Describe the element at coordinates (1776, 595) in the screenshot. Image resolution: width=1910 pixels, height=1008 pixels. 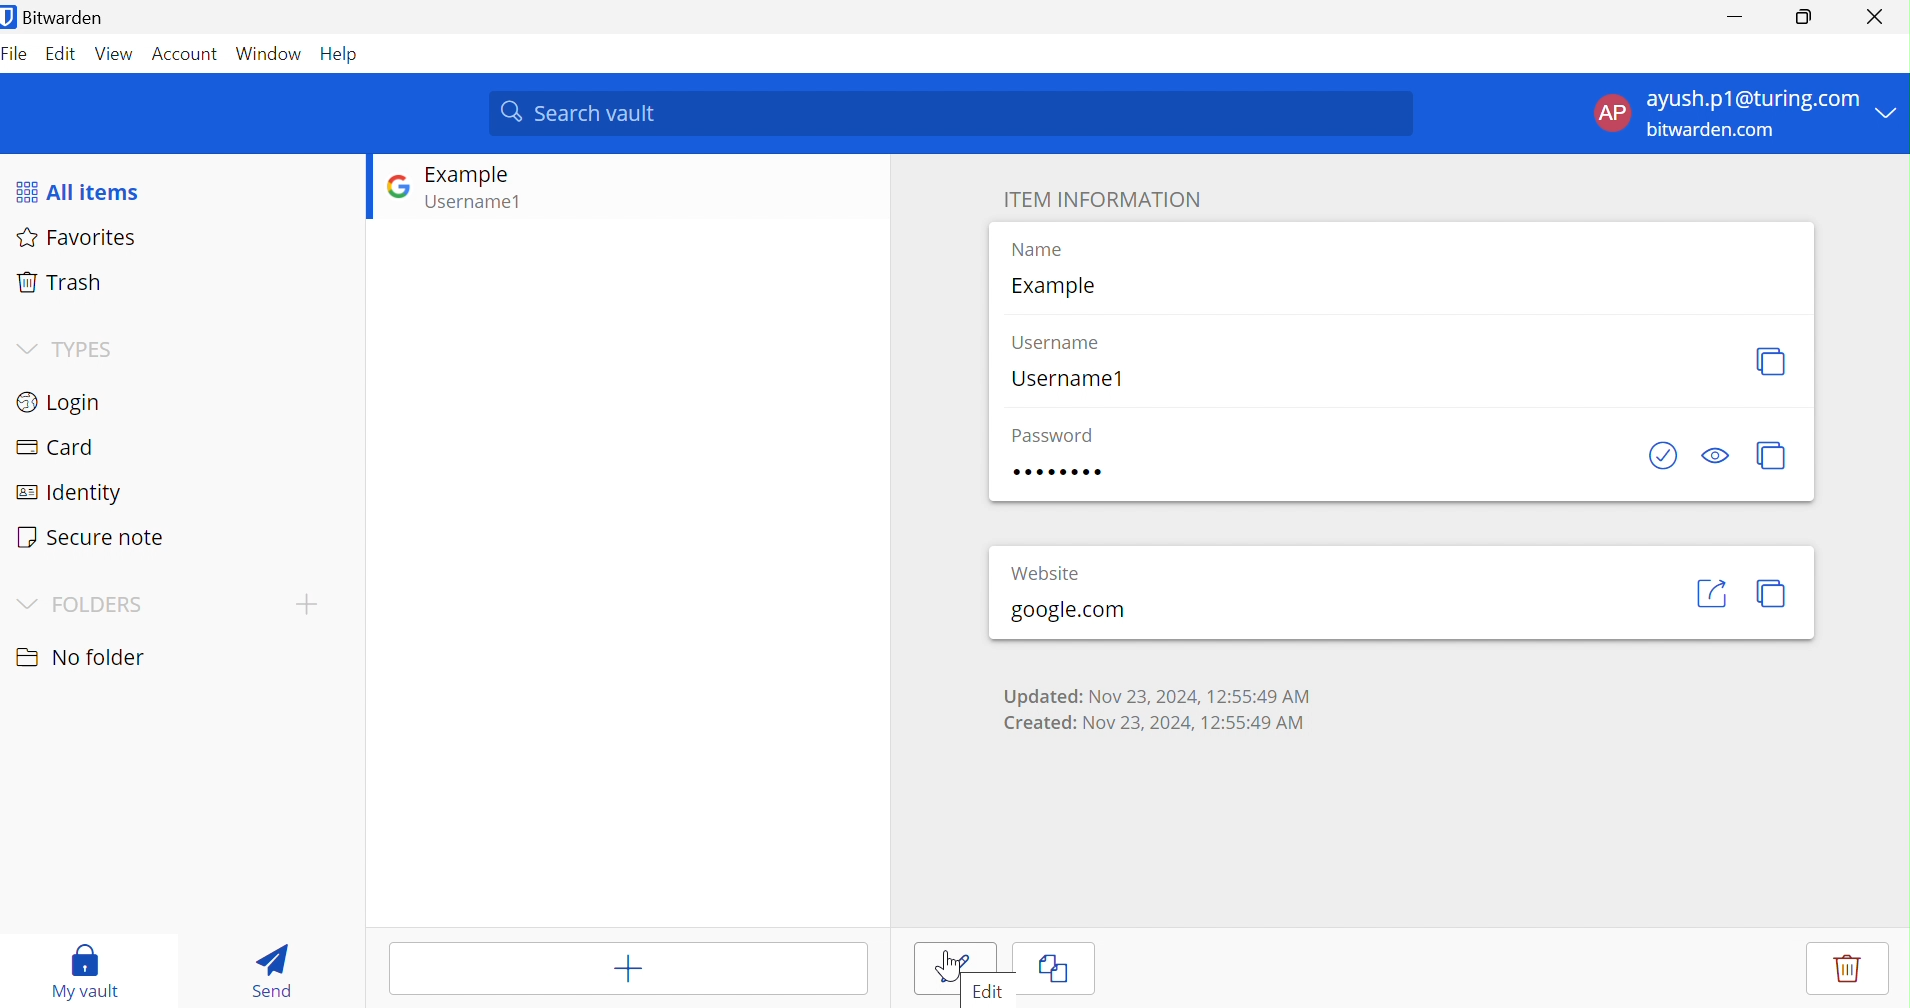
I see `Copy URI` at that location.